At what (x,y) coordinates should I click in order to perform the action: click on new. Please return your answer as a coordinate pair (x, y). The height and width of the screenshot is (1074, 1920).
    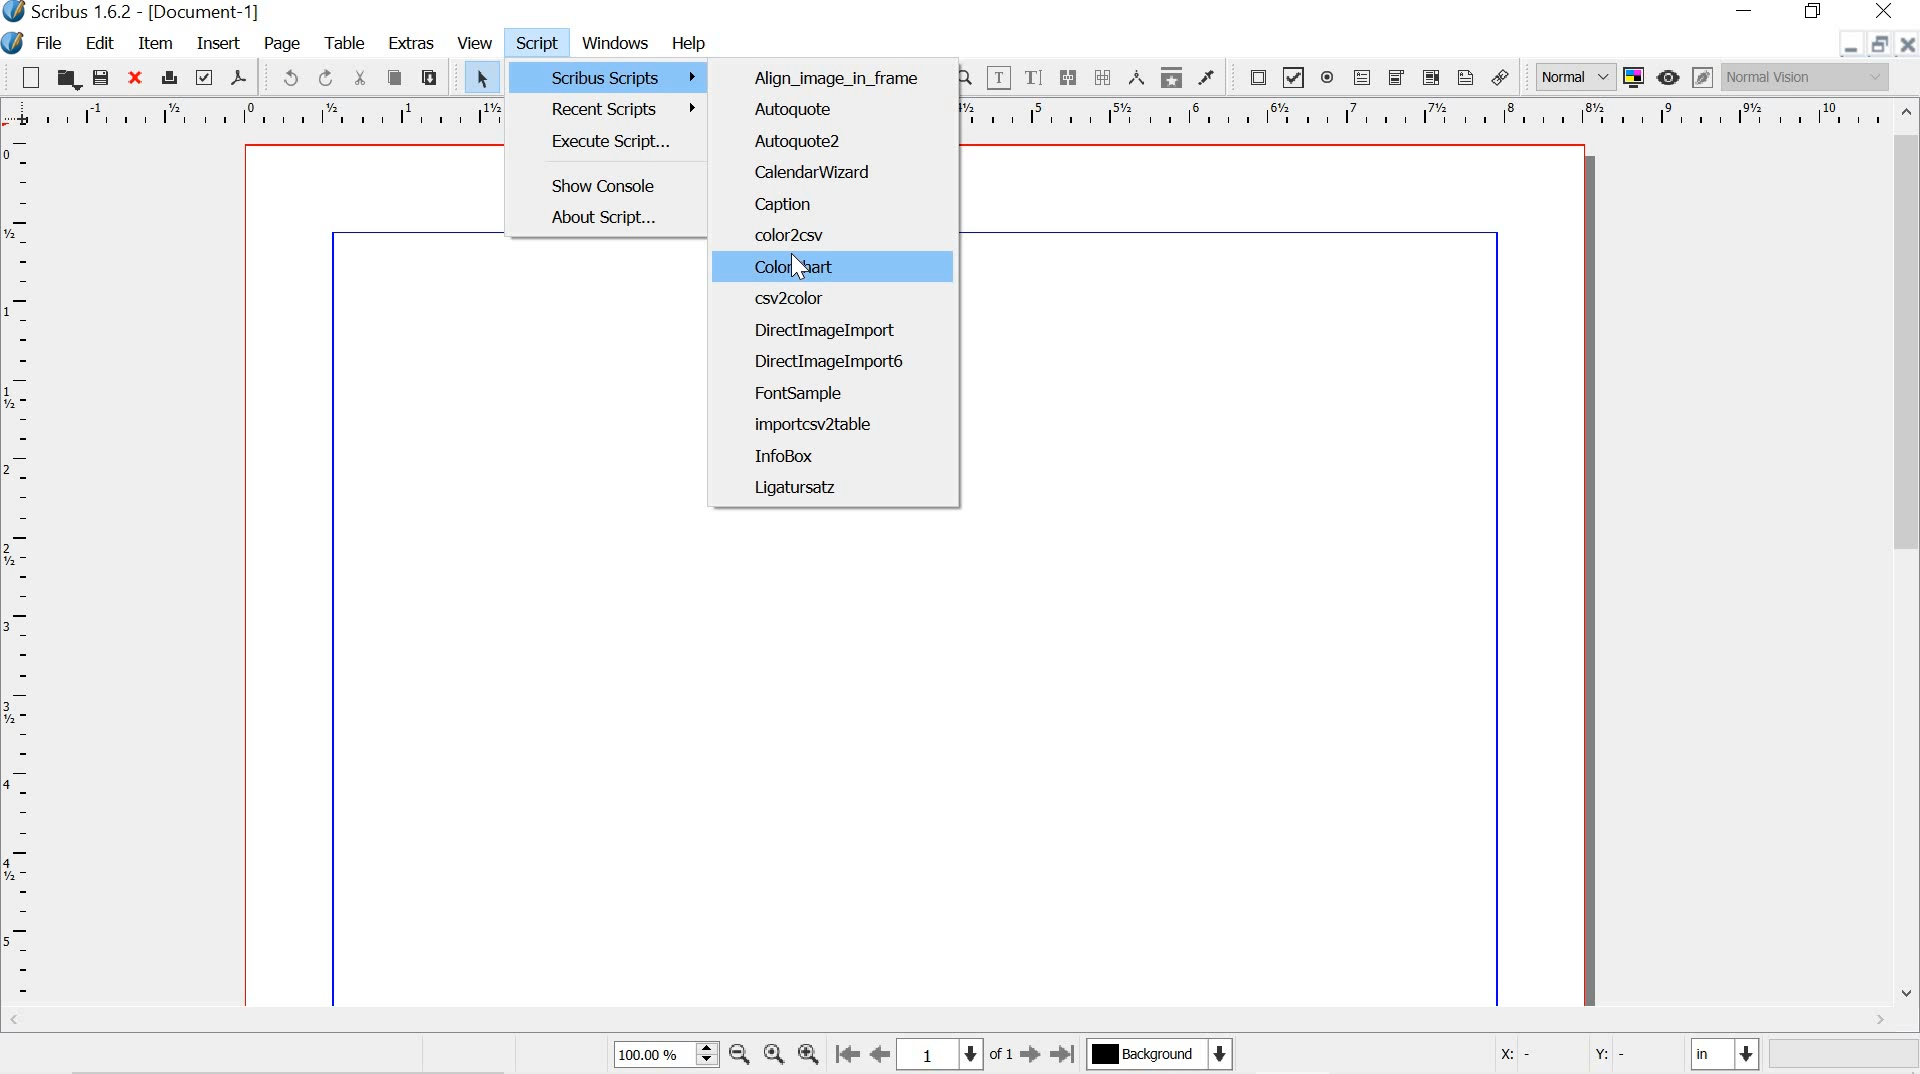
    Looking at the image, I should click on (24, 76).